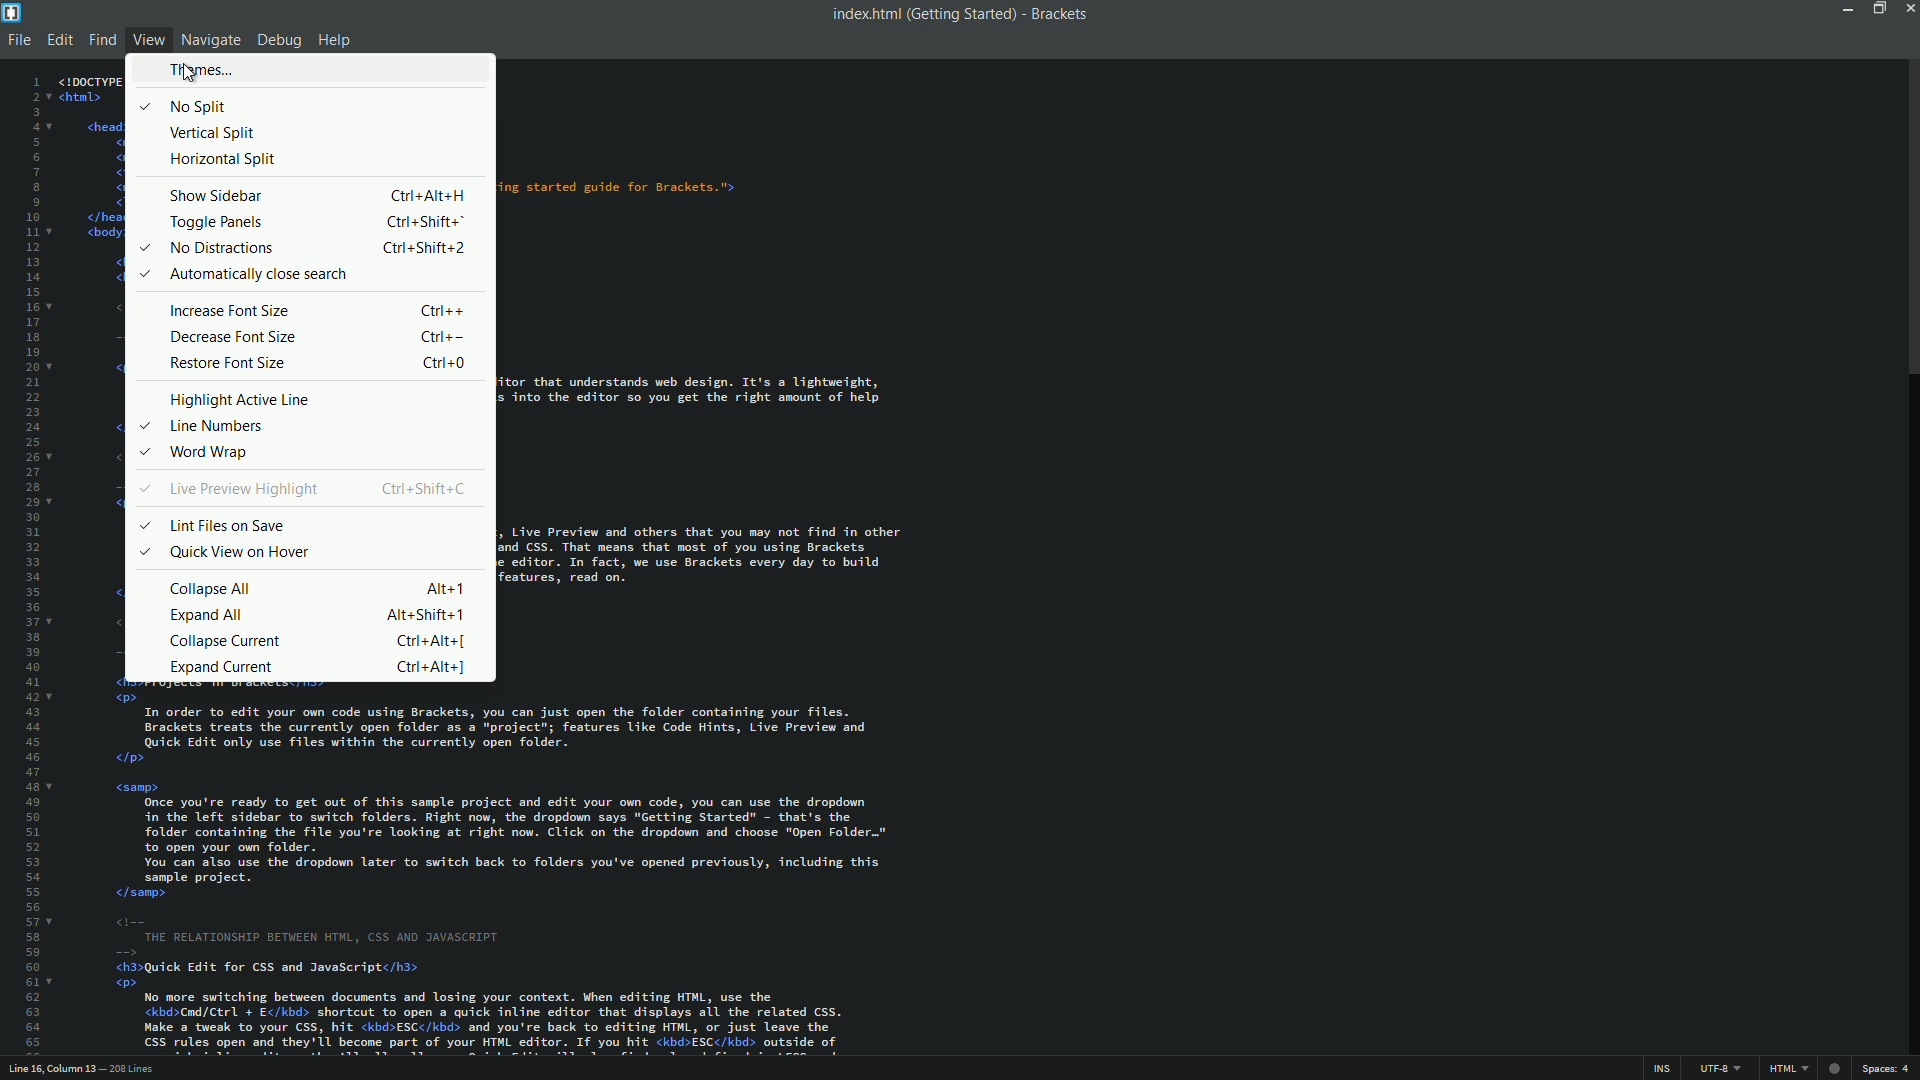 Image resolution: width=1920 pixels, height=1080 pixels. Describe the element at coordinates (1720, 1069) in the screenshot. I see `file encoding` at that location.